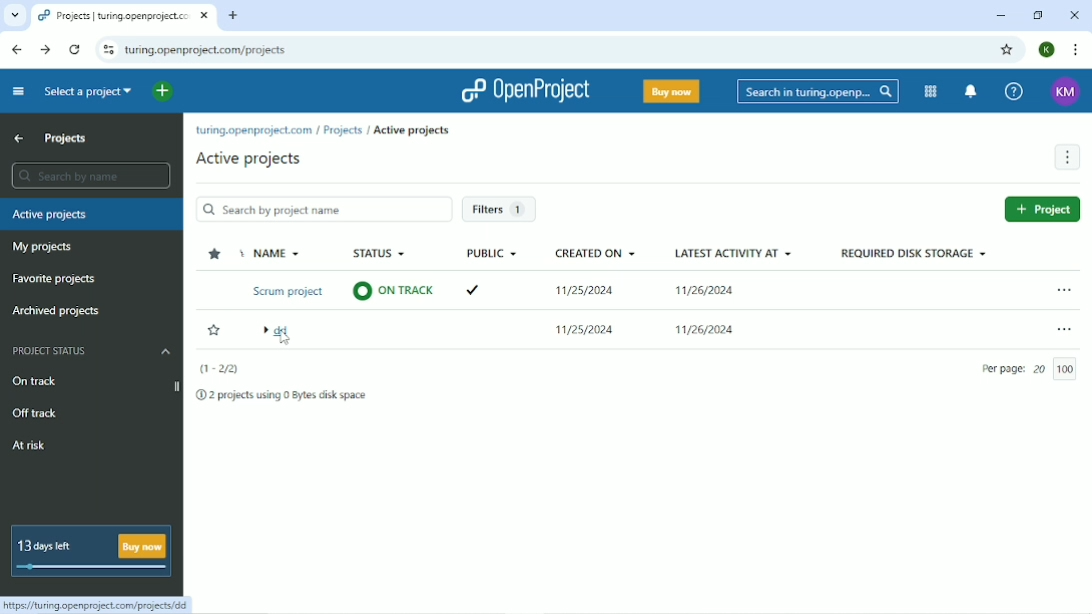 Image resolution: width=1092 pixels, height=614 pixels. What do you see at coordinates (107, 49) in the screenshot?
I see `View site information` at bounding box center [107, 49].